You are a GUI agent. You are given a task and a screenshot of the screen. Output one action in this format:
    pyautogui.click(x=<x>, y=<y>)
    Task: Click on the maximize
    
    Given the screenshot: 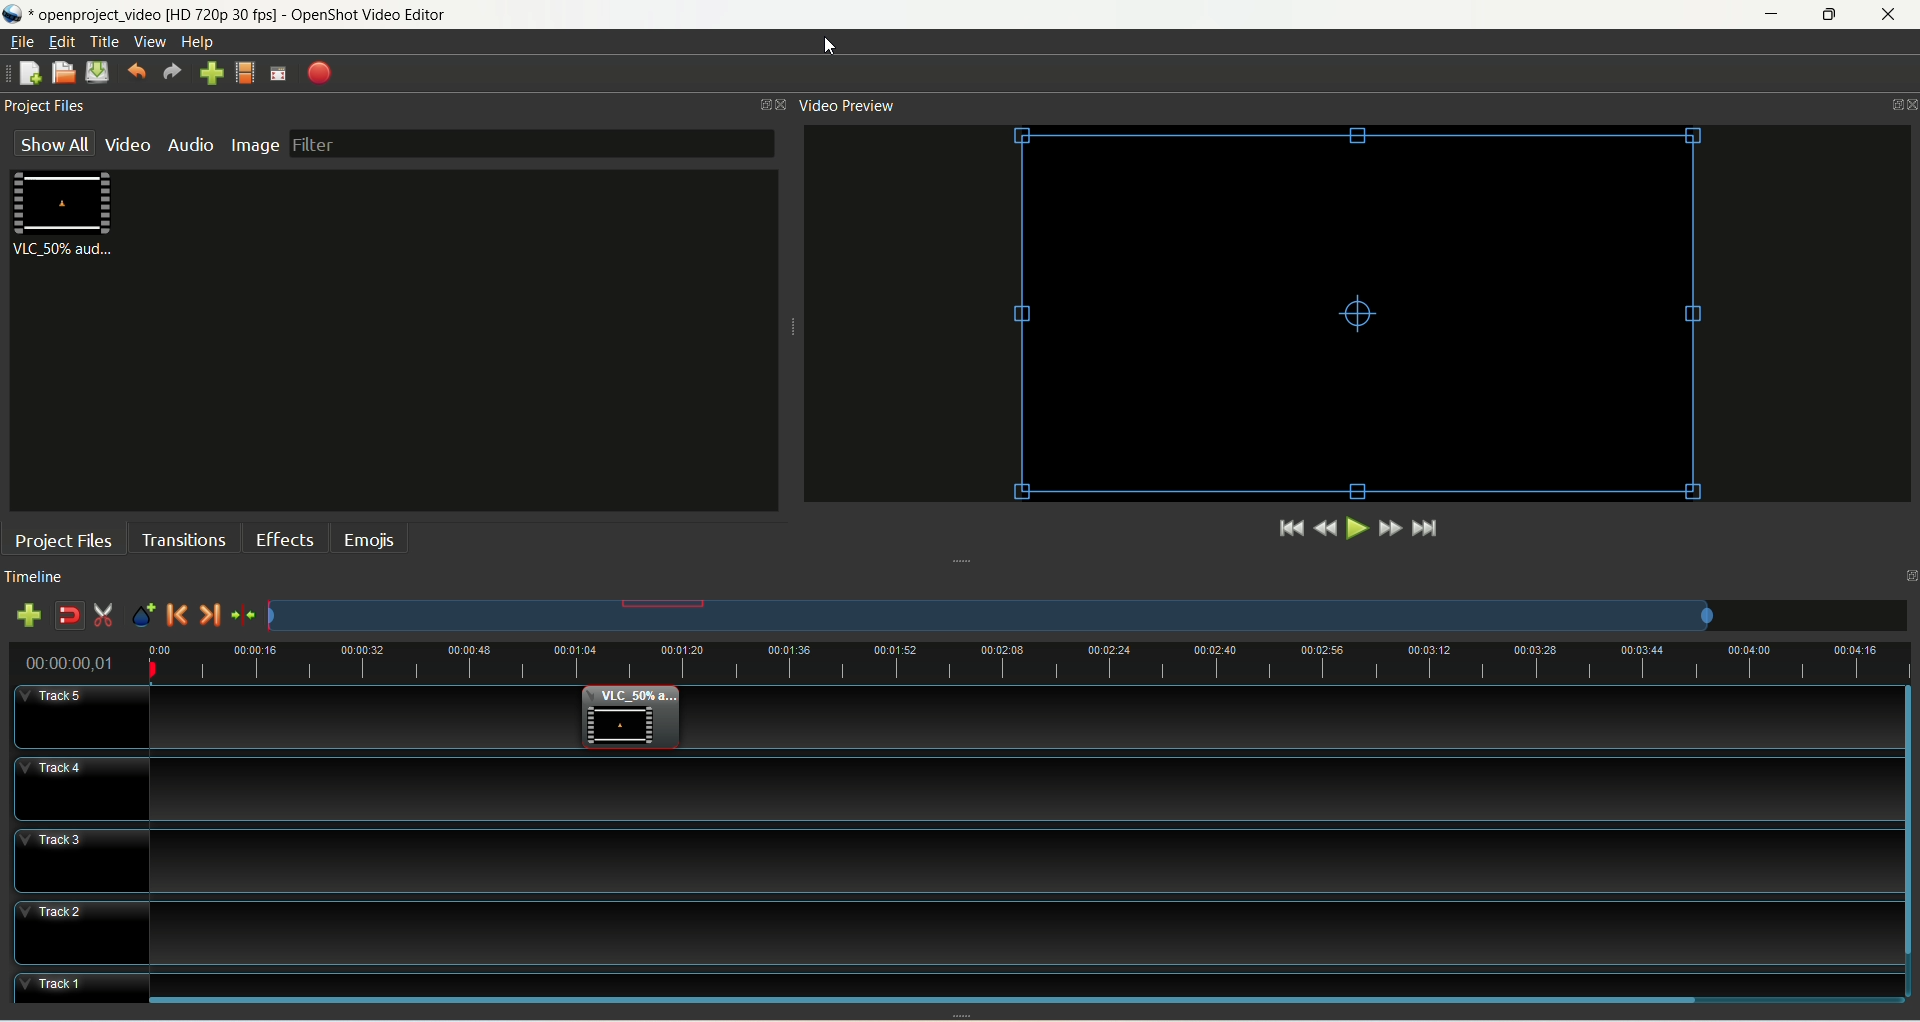 What is the action you would take?
    pyautogui.click(x=1829, y=15)
    